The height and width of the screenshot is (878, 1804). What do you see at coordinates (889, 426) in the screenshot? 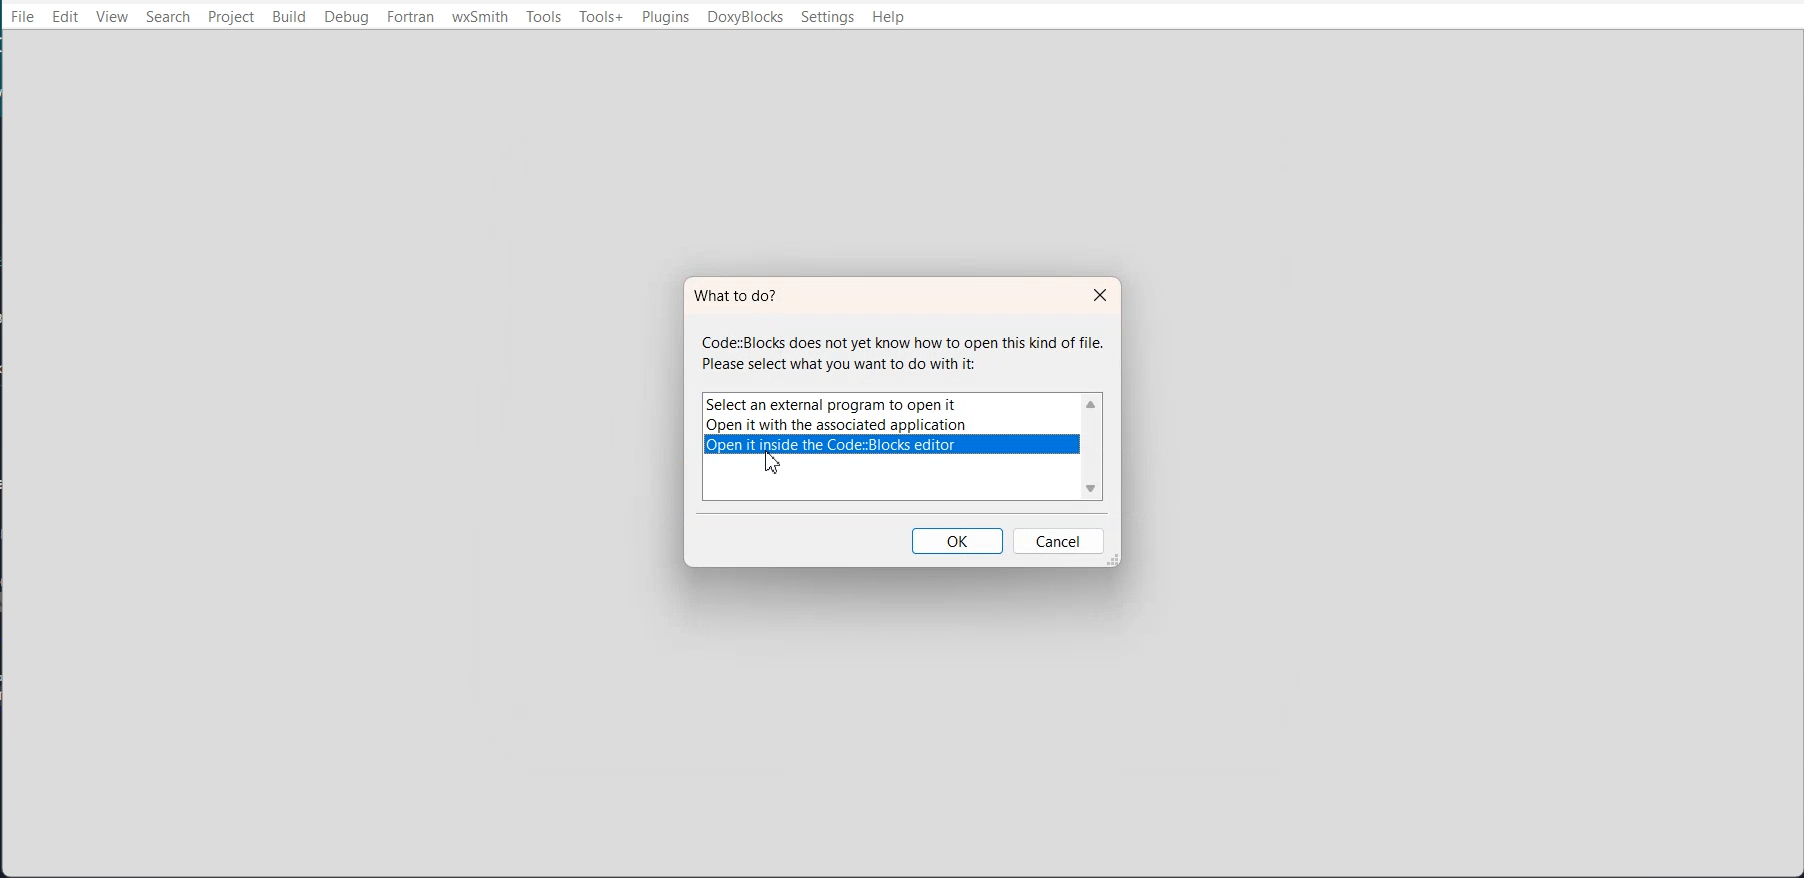
I see `Open it with the associated applications` at bounding box center [889, 426].